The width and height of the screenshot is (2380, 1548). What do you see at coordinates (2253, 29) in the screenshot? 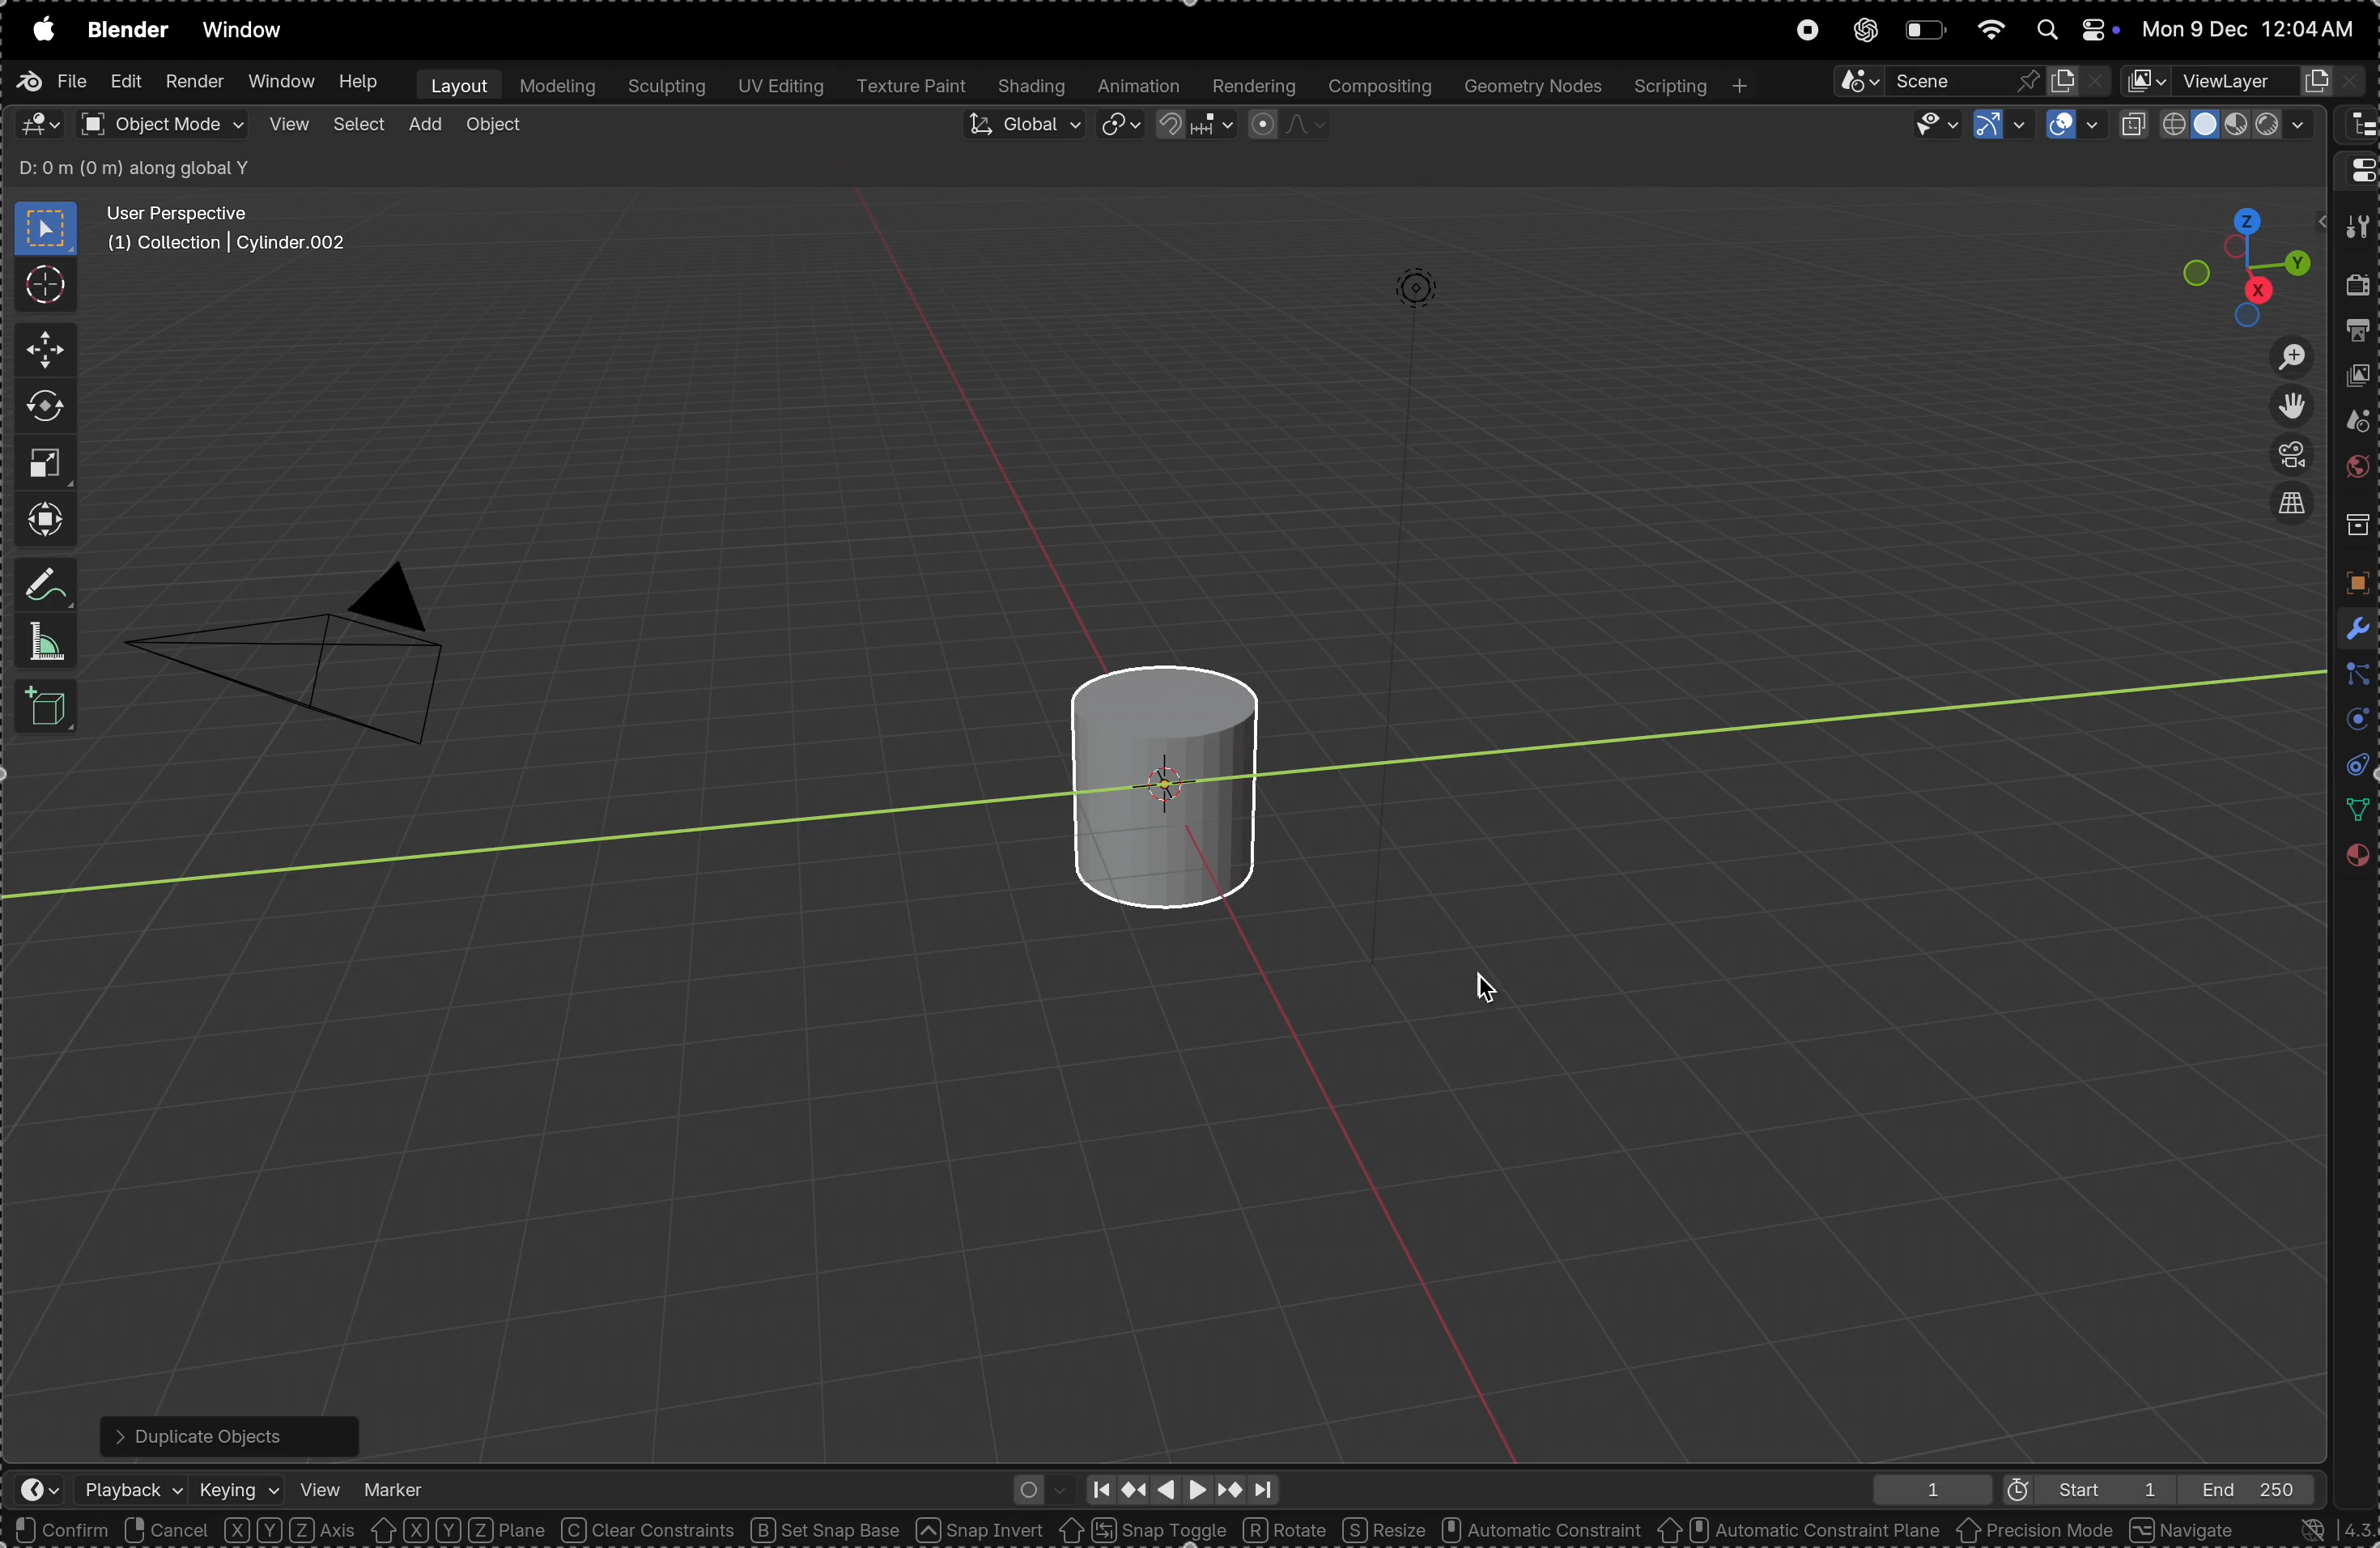
I see `date and time` at bounding box center [2253, 29].